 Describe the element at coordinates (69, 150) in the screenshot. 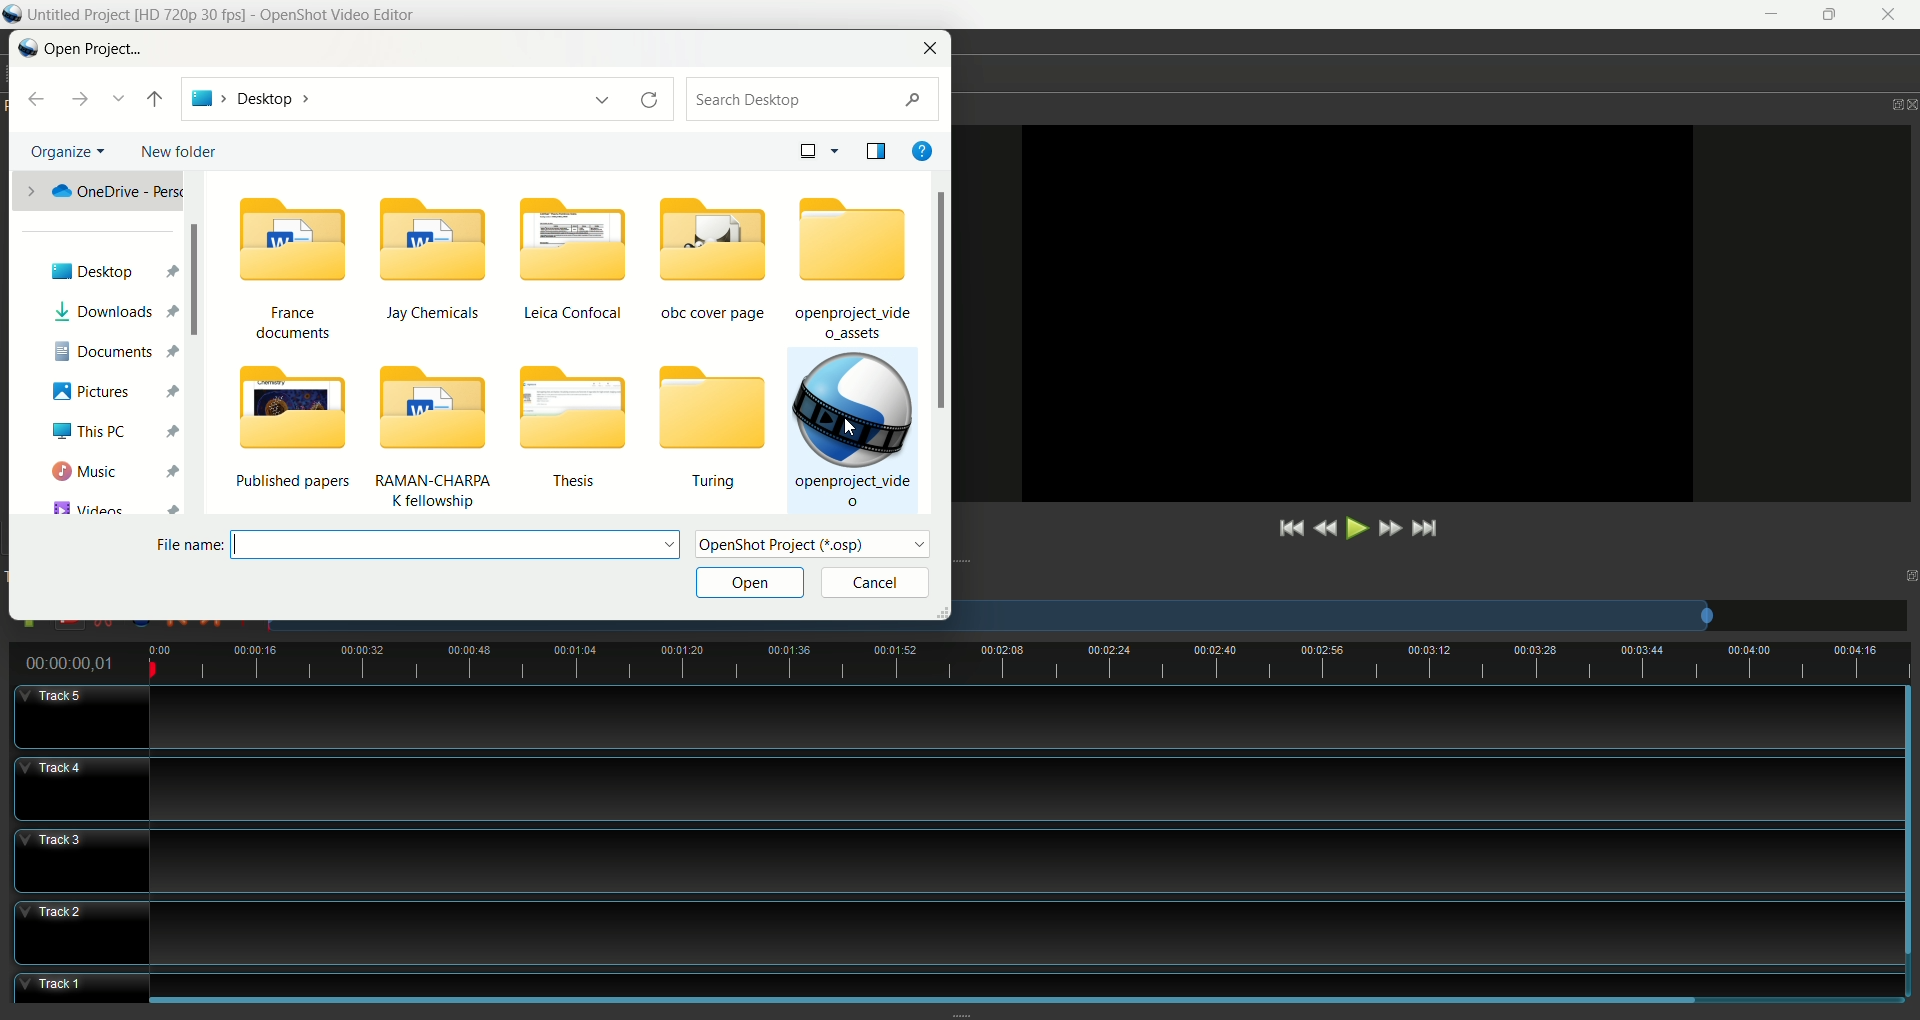

I see `organize` at that location.